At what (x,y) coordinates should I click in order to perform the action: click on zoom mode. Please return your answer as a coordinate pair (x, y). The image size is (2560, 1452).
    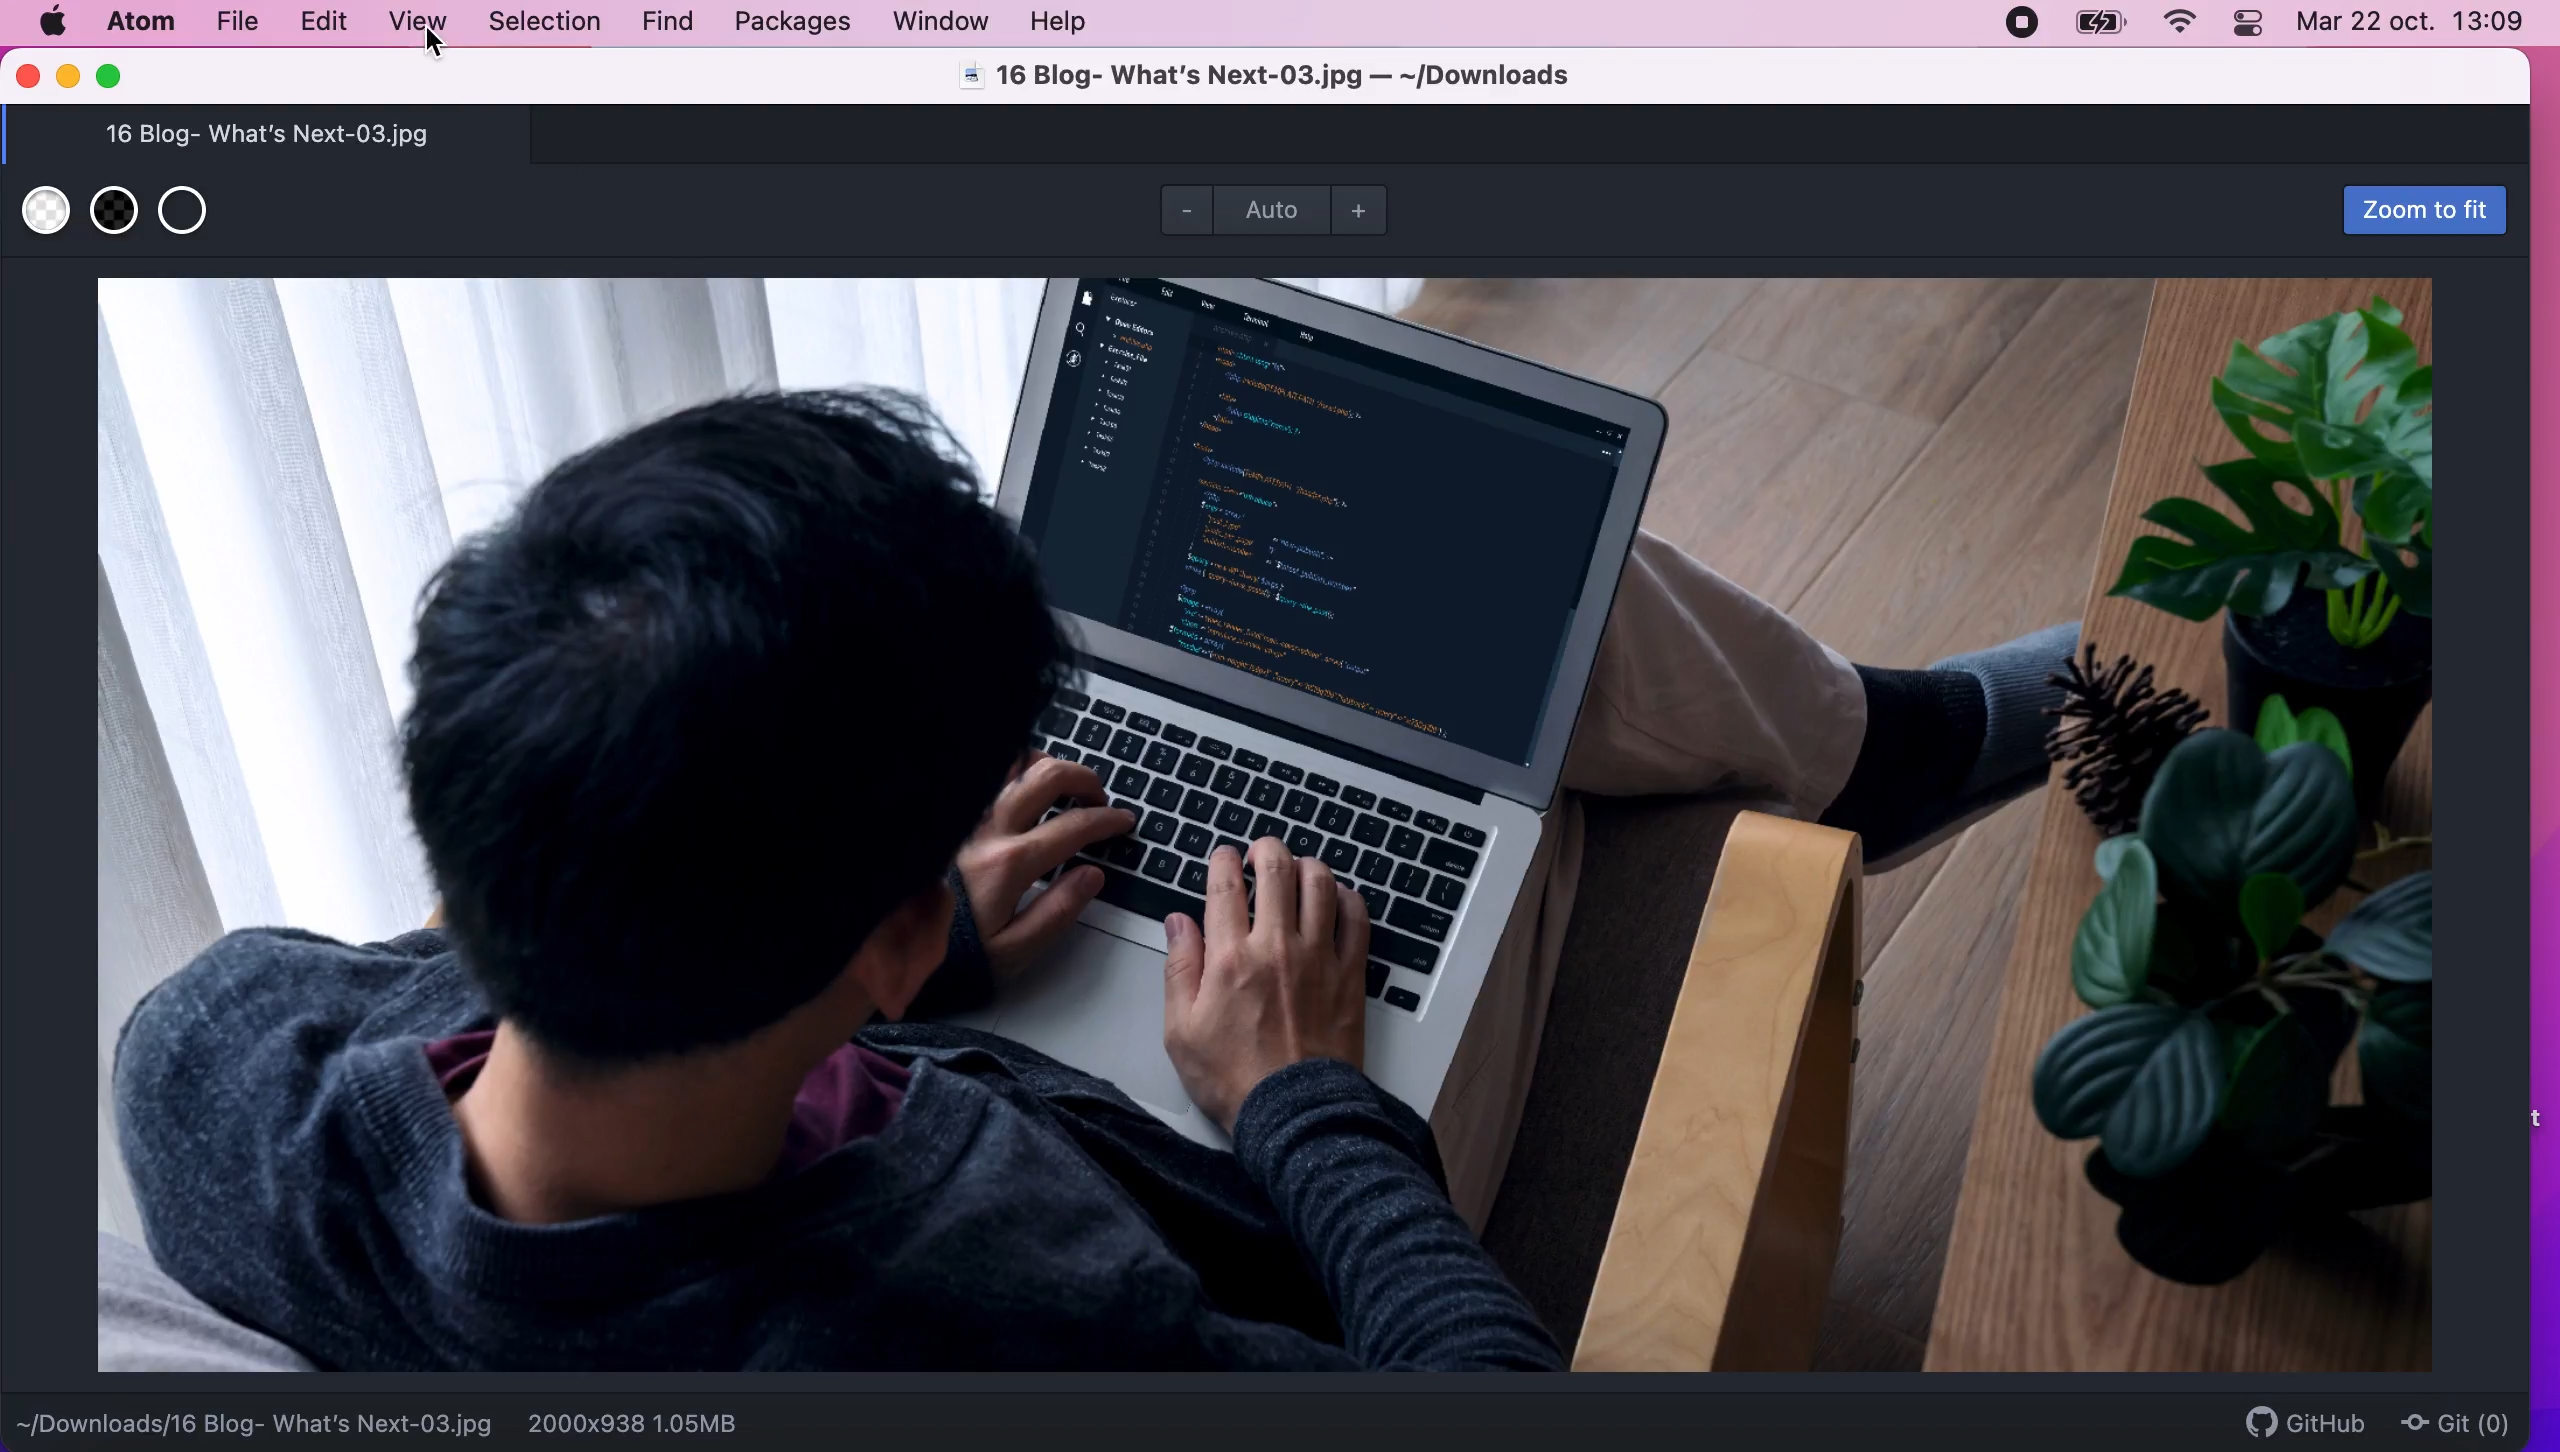
    Looking at the image, I should click on (1272, 210).